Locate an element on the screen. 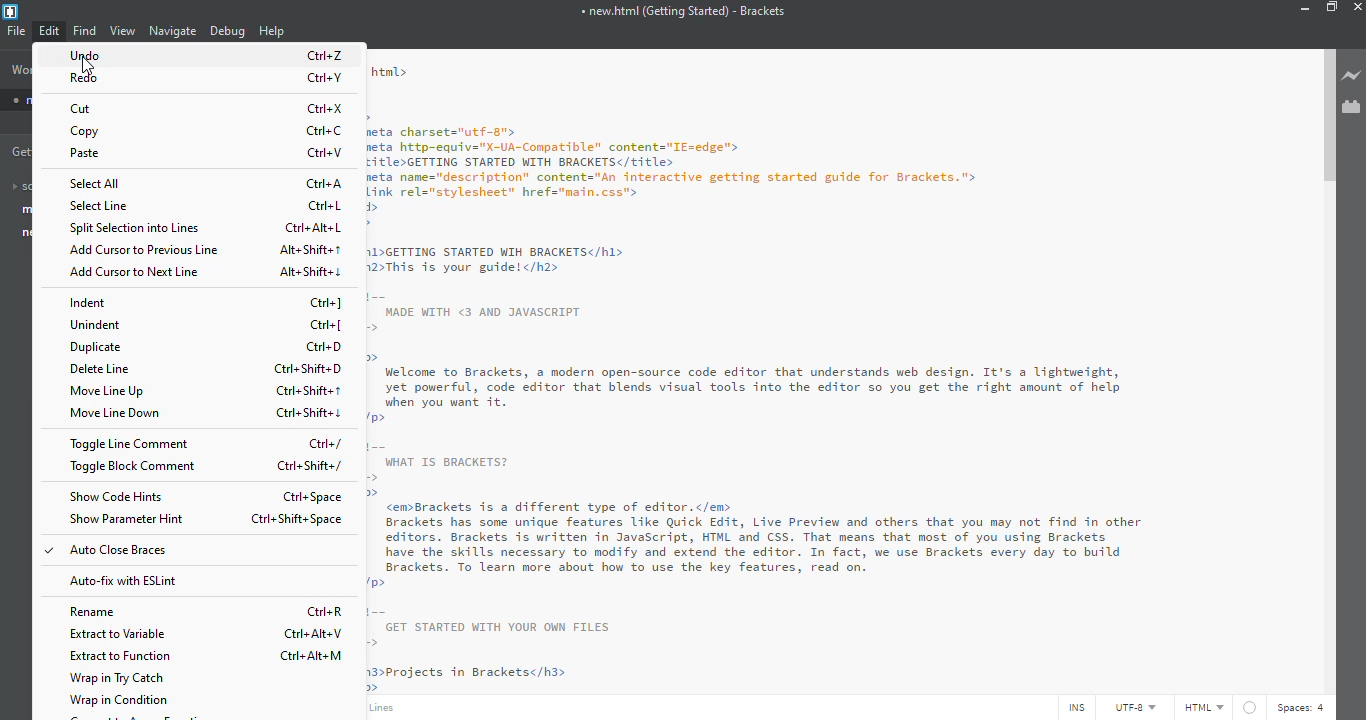 Image resolution: width=1366 pixels, height=720 pixels. paste is located at coordinates (89, 154).